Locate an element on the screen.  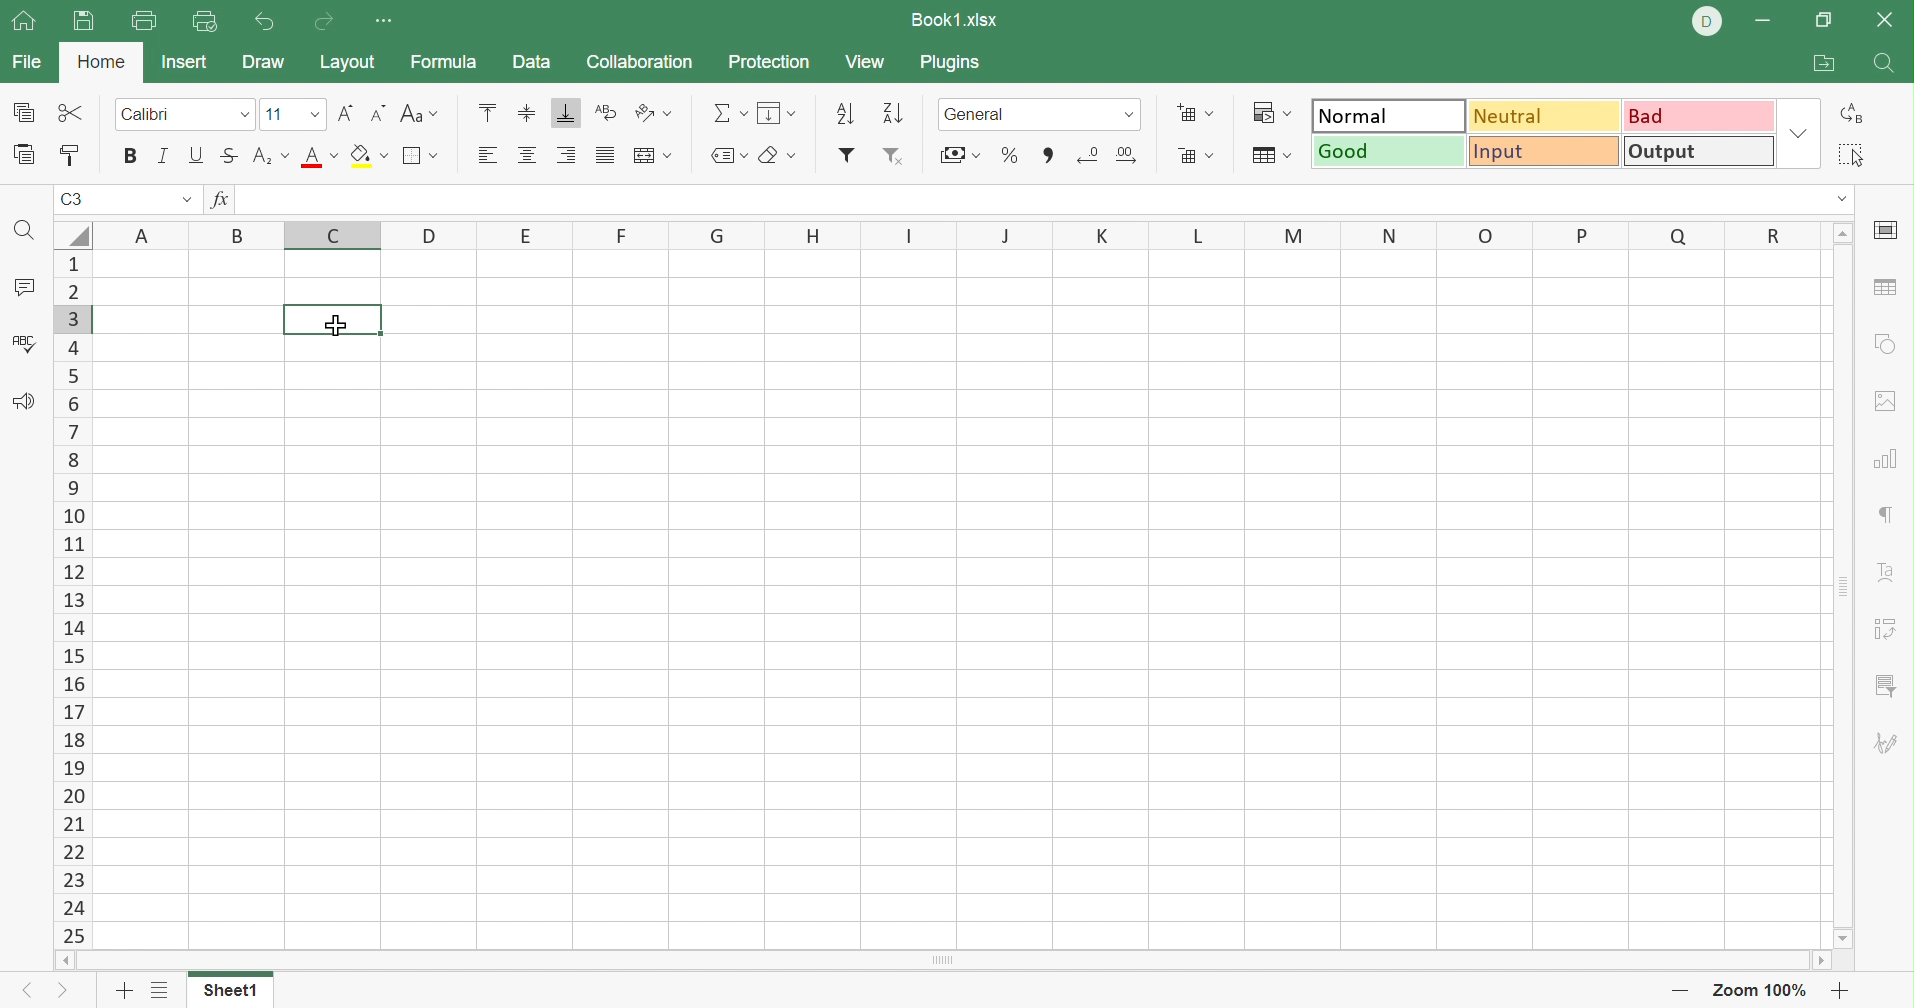
Row names is located at coordinates (72, 598).